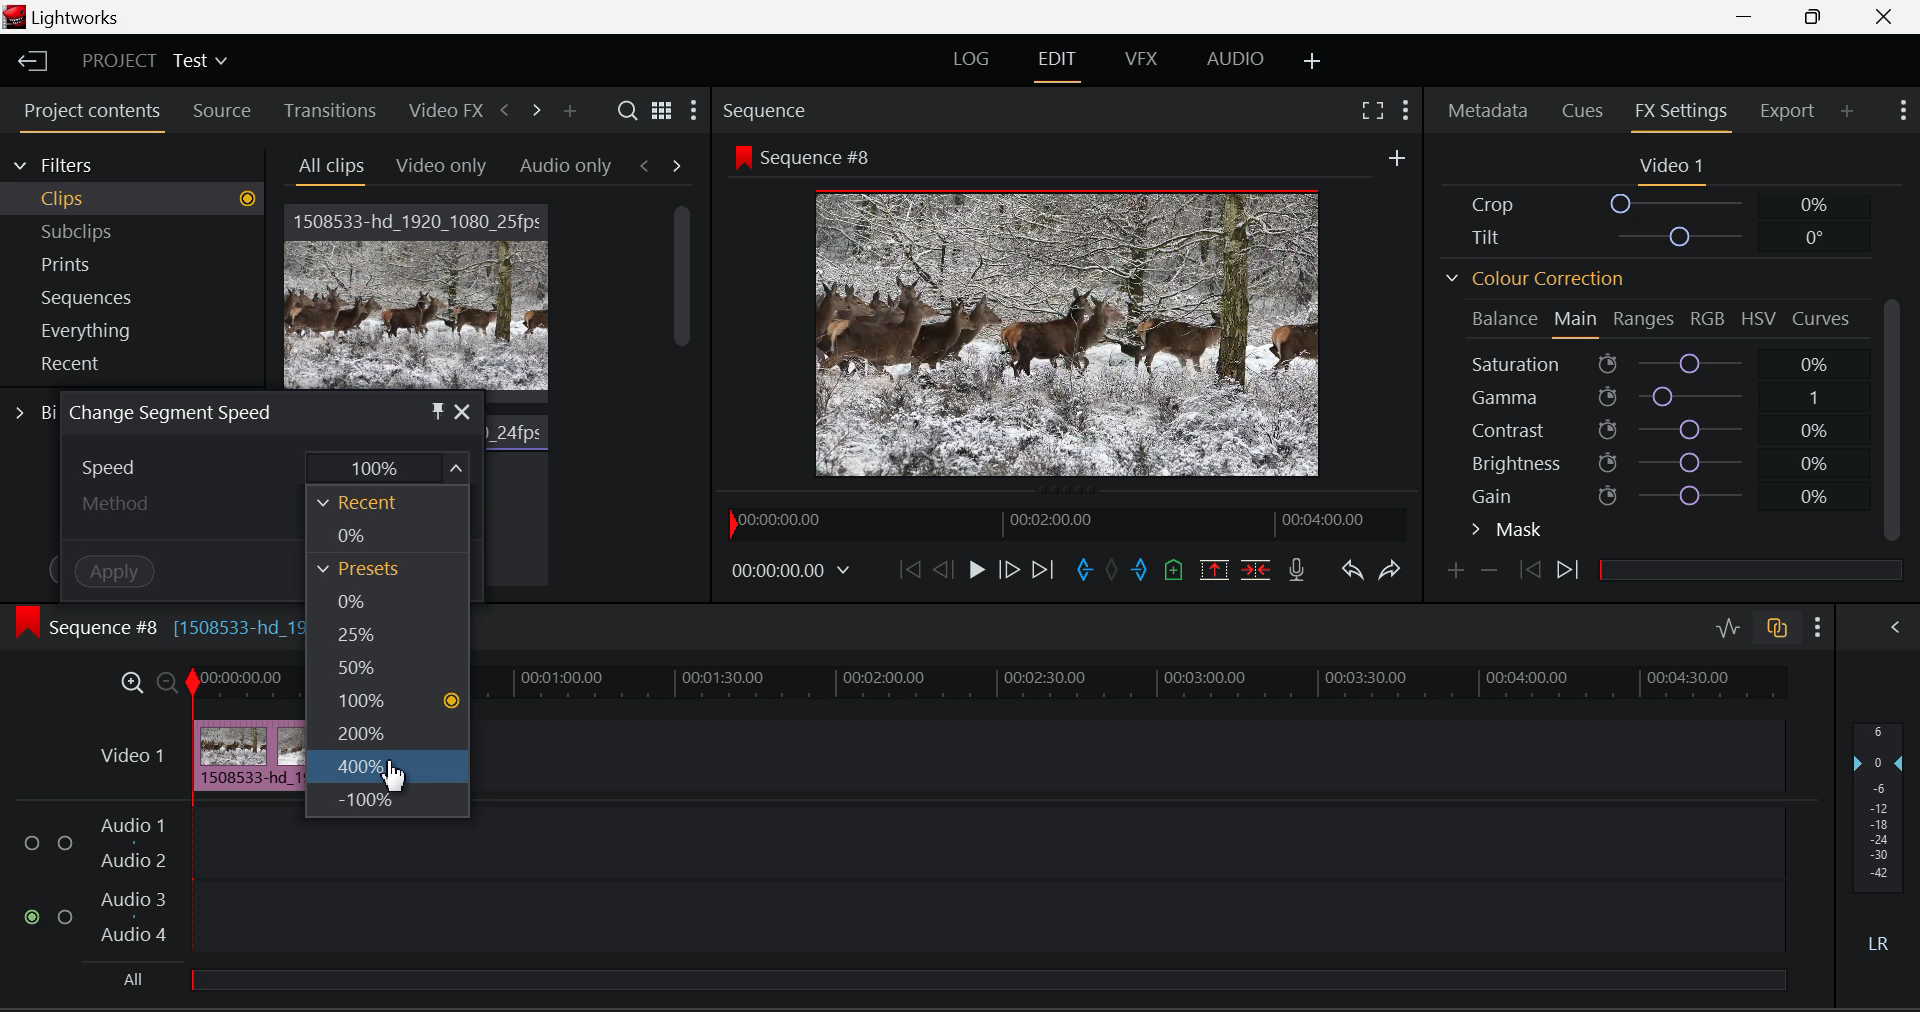 Image resolution: width=1920 pixels, height=1012 pixels. Describe the element at coordinates (565, 167) in the screenshot. I see `Audio only` at that location.